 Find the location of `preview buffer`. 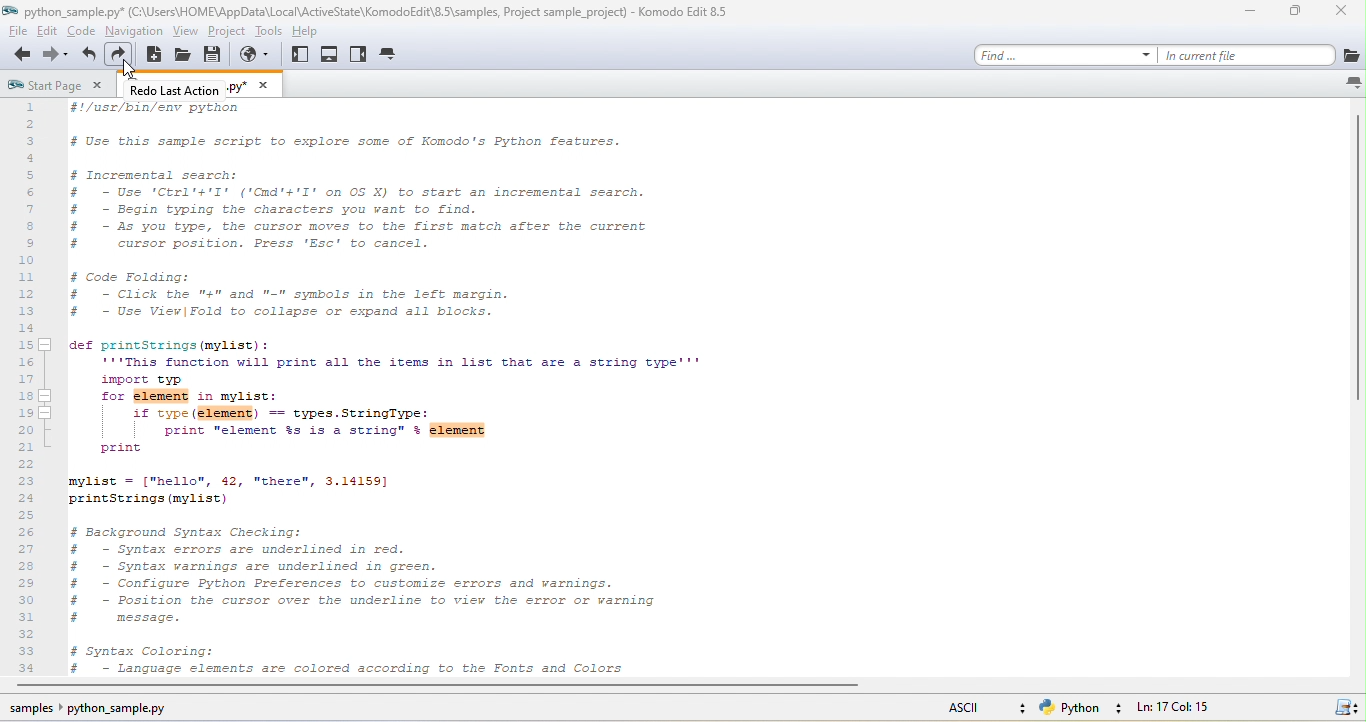

preview buffer is located at coordinates (255, 55).